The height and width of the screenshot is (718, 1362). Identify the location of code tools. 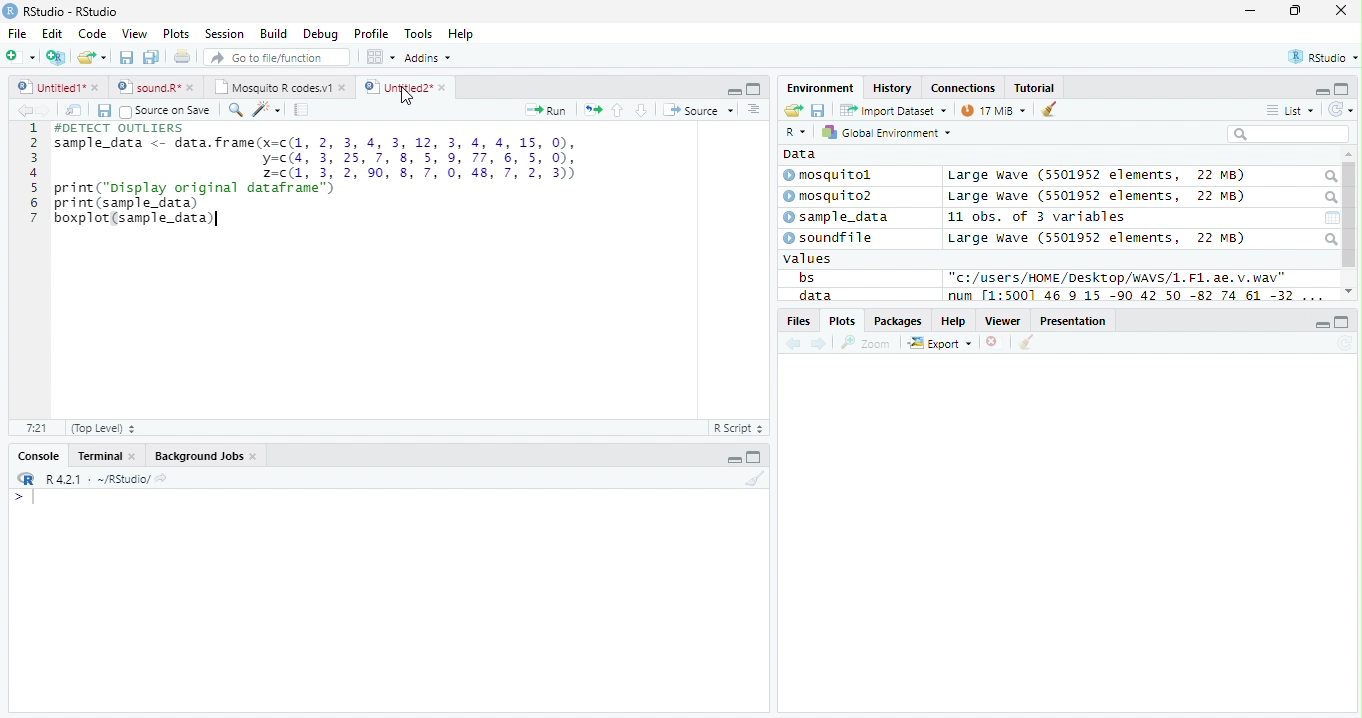
(267, 110).